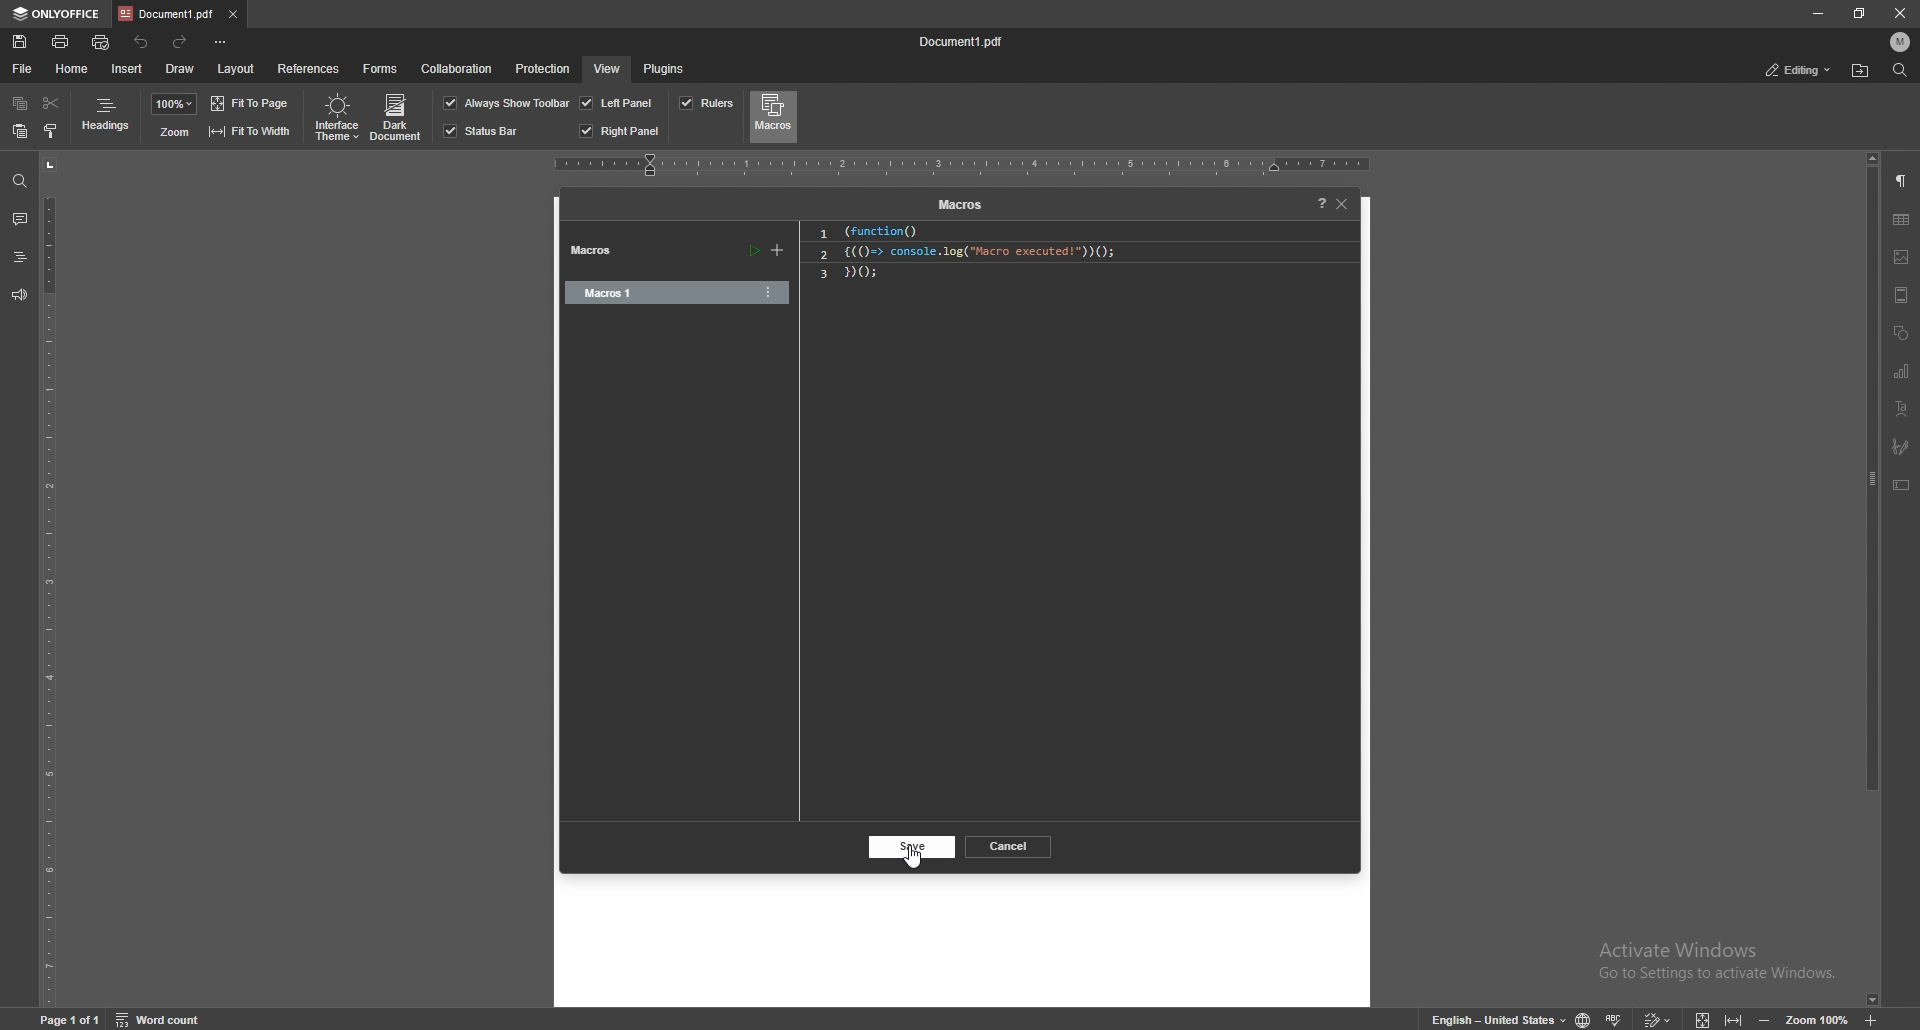 The height and width of the screenshot is (1030, 1920). What do you see at coordinates (183, 41) in the screenshot?
I see `redo` at bounding box center [183, 41].